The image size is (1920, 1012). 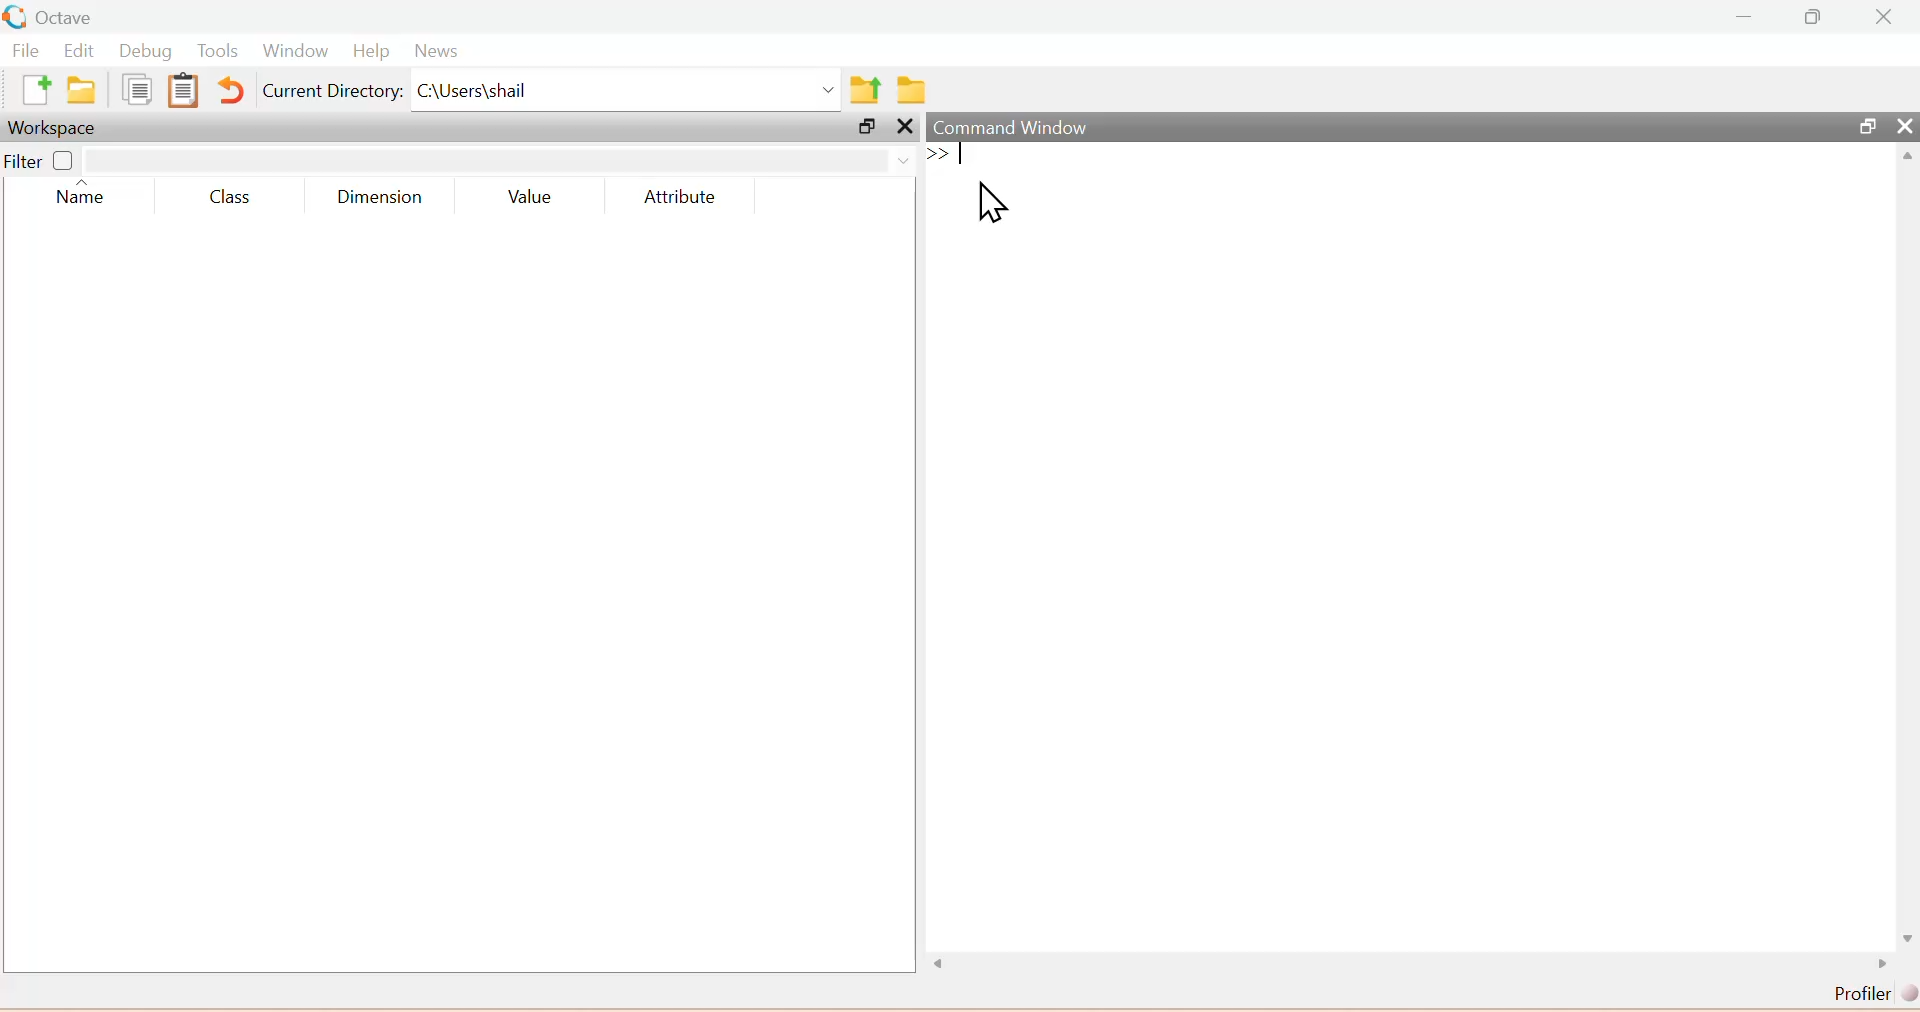 I want to click on Current Directory:, so click(x=333, y=94).